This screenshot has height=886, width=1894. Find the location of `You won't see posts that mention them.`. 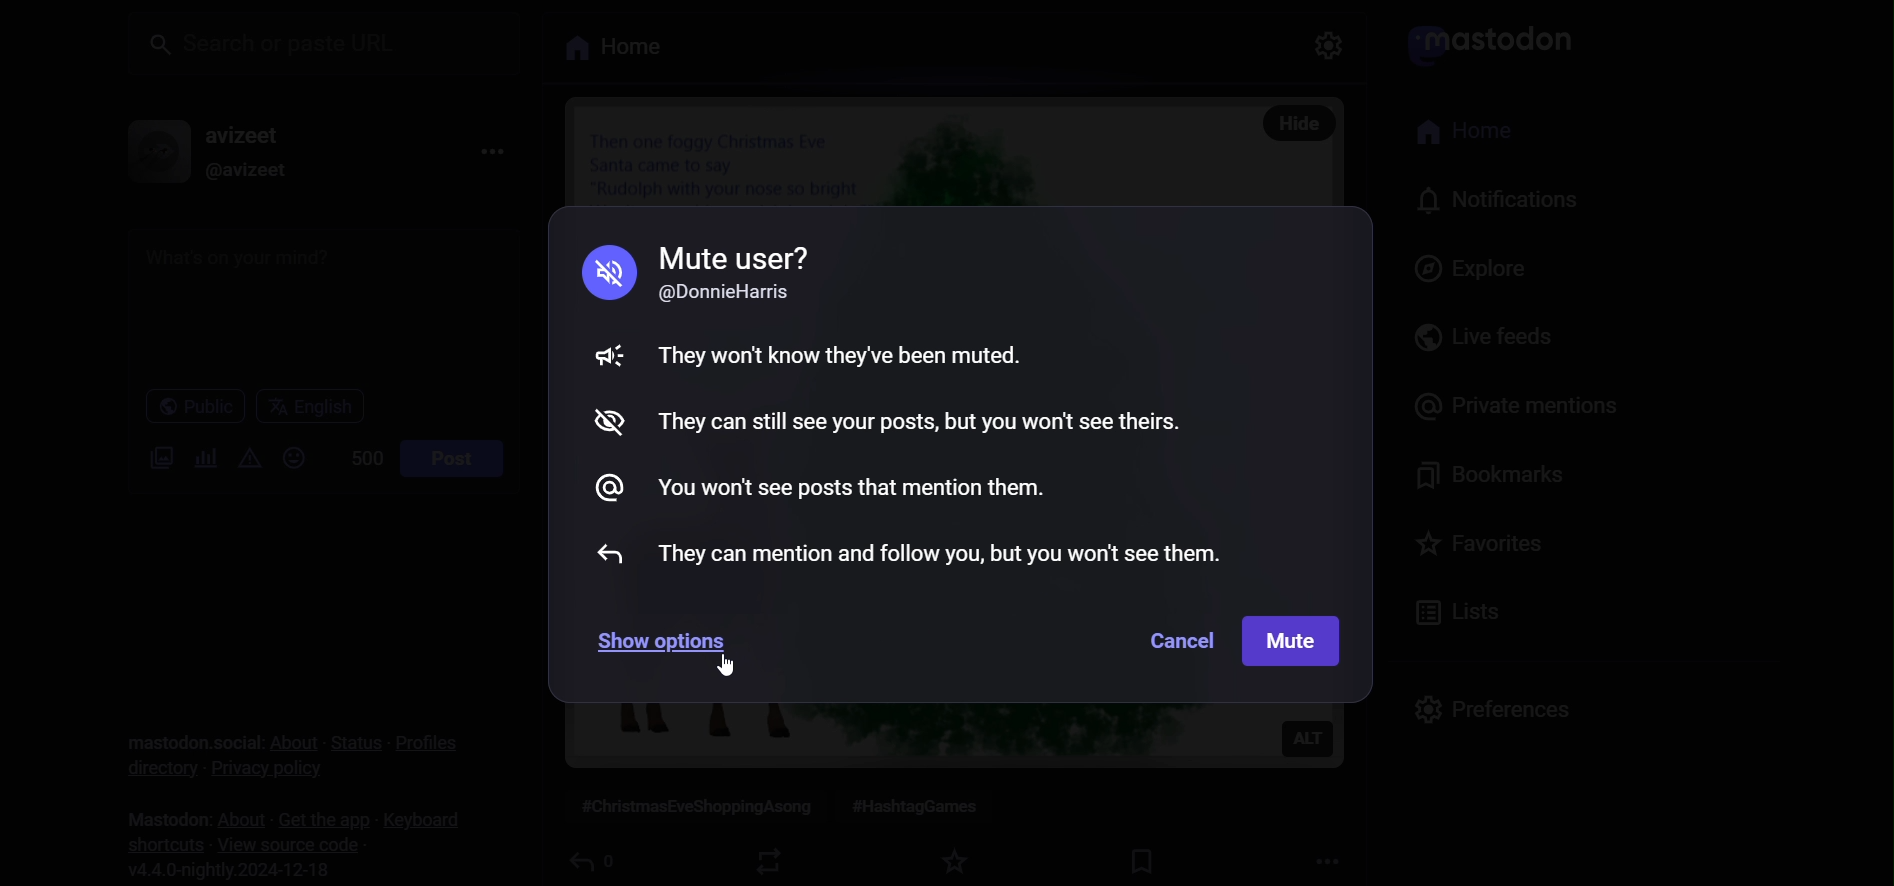

You won't see posts that mention them. is located at coordinates (847, 485).